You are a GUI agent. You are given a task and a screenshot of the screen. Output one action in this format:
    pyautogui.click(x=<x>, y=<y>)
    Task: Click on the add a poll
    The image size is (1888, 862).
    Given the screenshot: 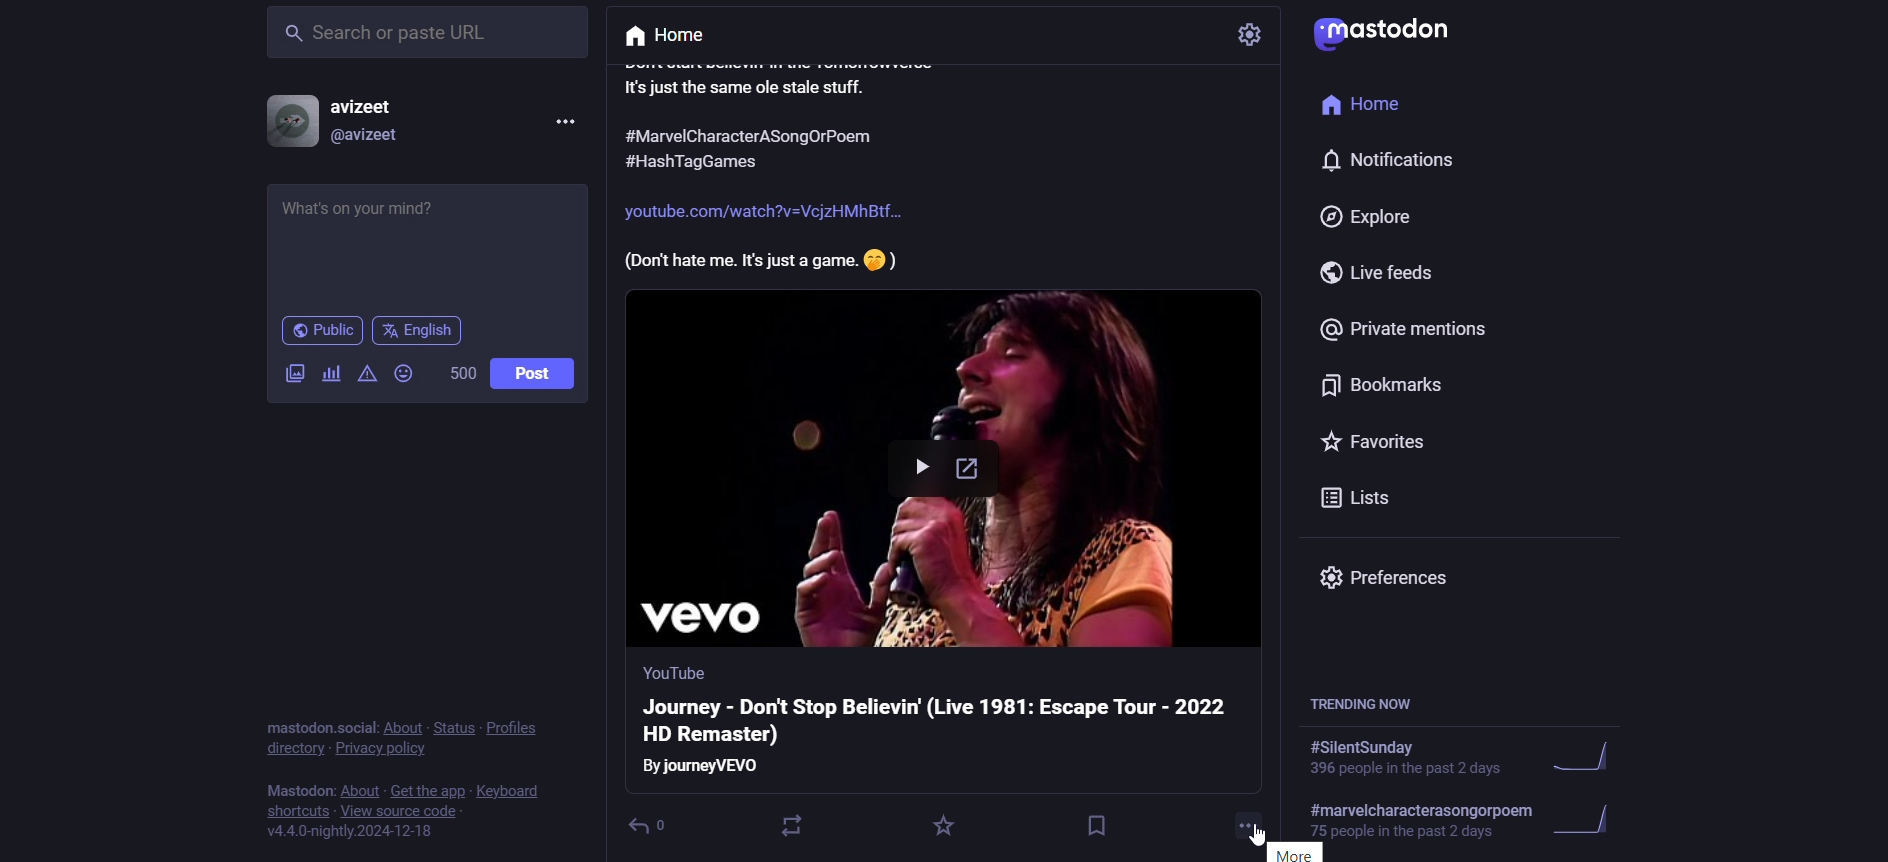 What is the action you would take?
    pyautogui.click(x=332, y=374)
    